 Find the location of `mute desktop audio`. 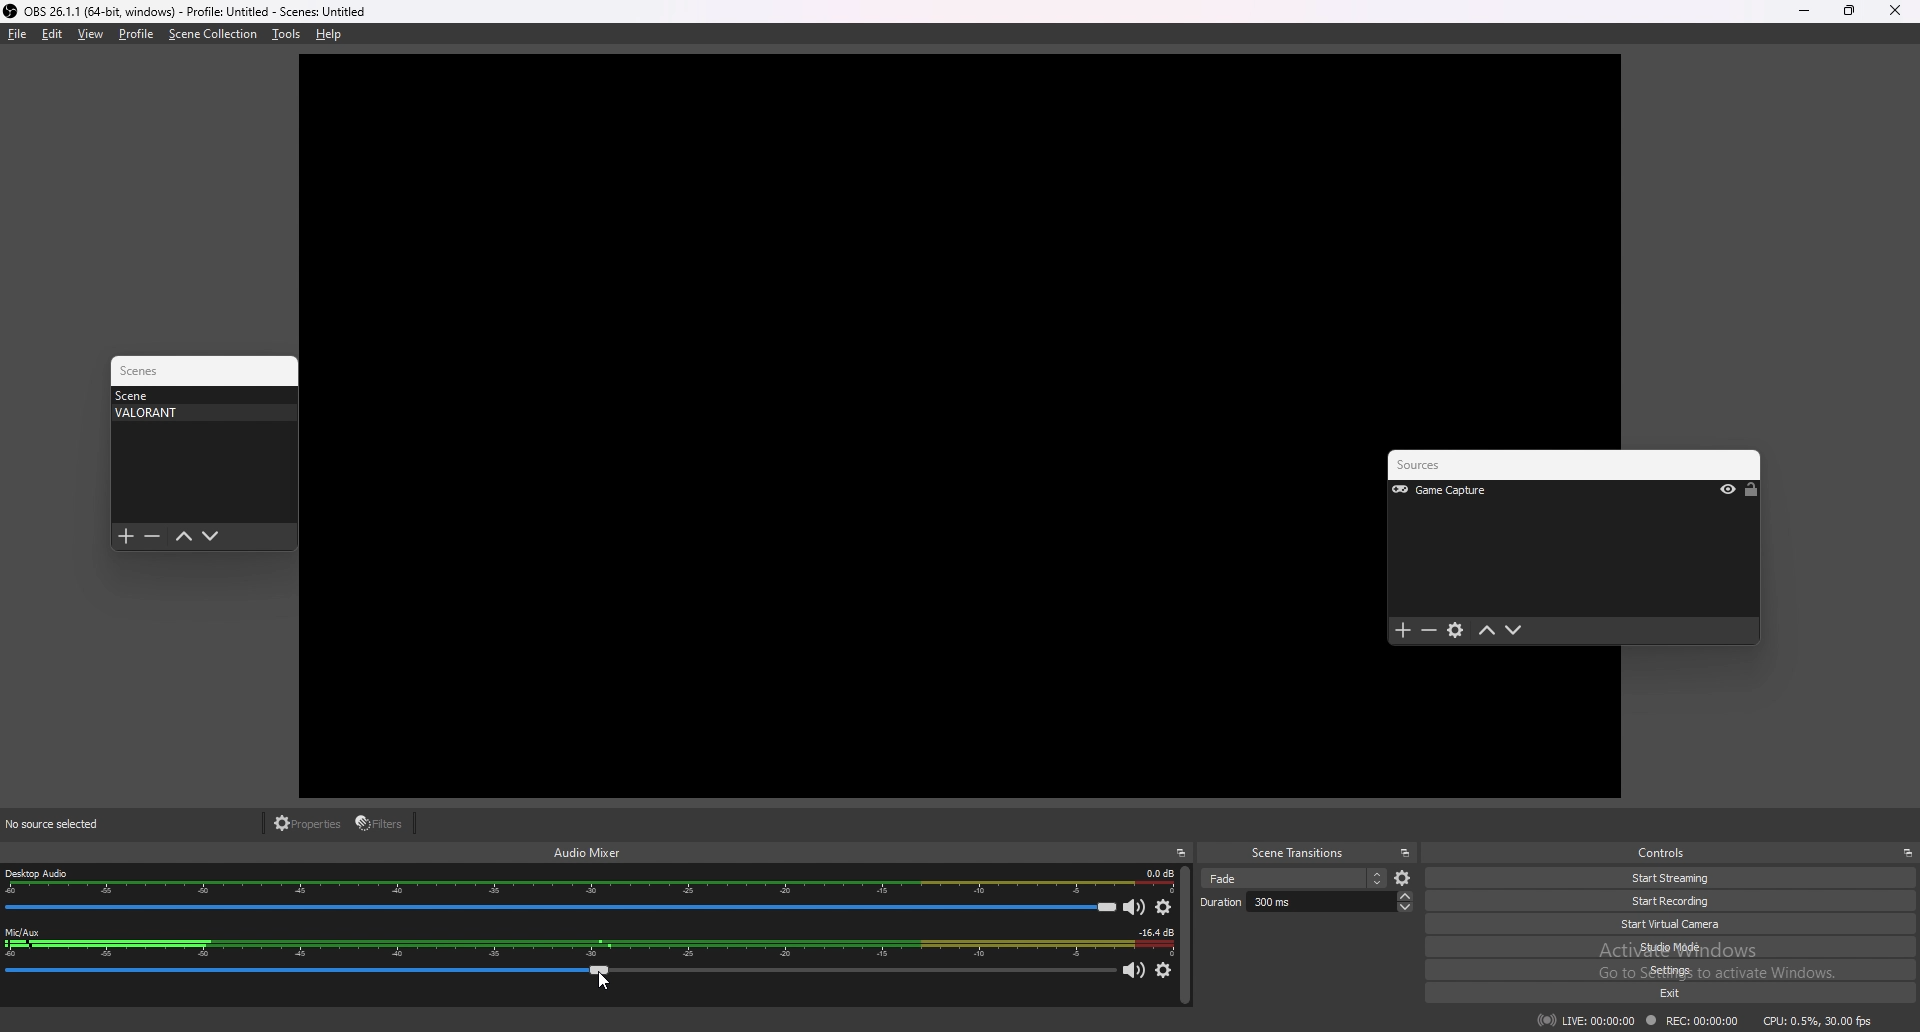

mute desktop audio is located at coordinates (1135, 906).